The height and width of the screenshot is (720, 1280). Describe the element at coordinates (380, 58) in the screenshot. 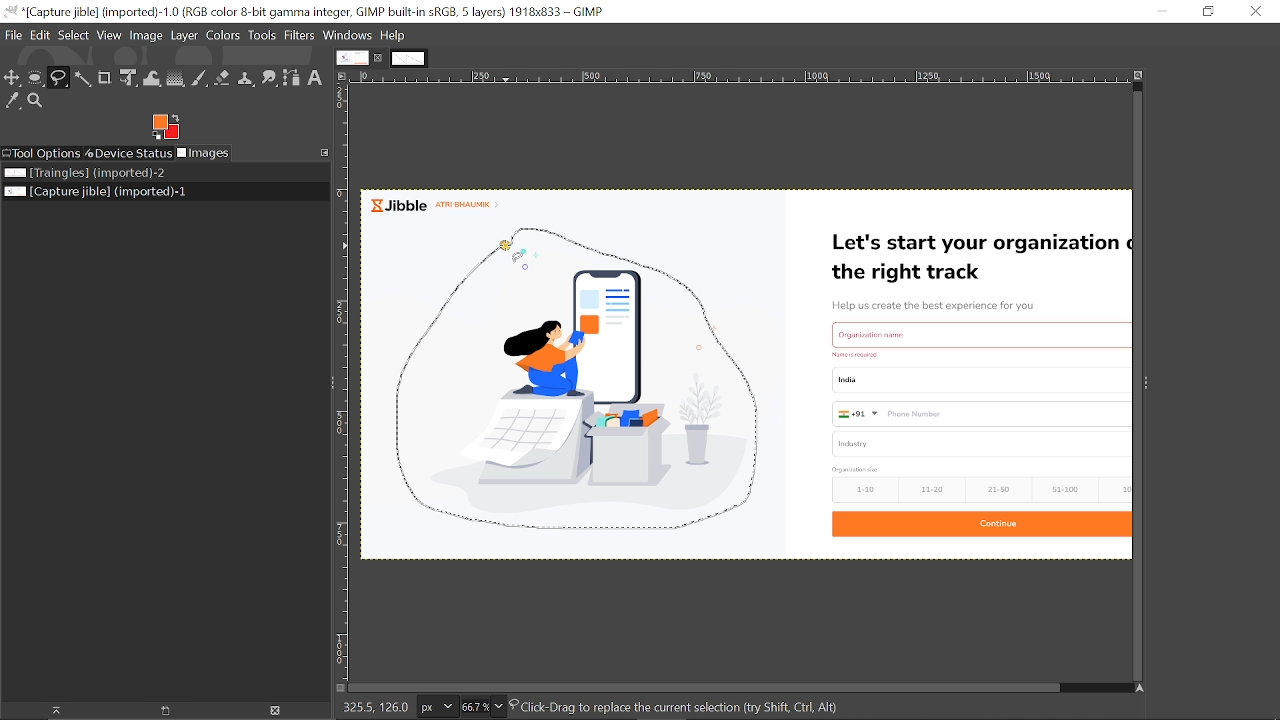

I see `Close current tab` at that location.